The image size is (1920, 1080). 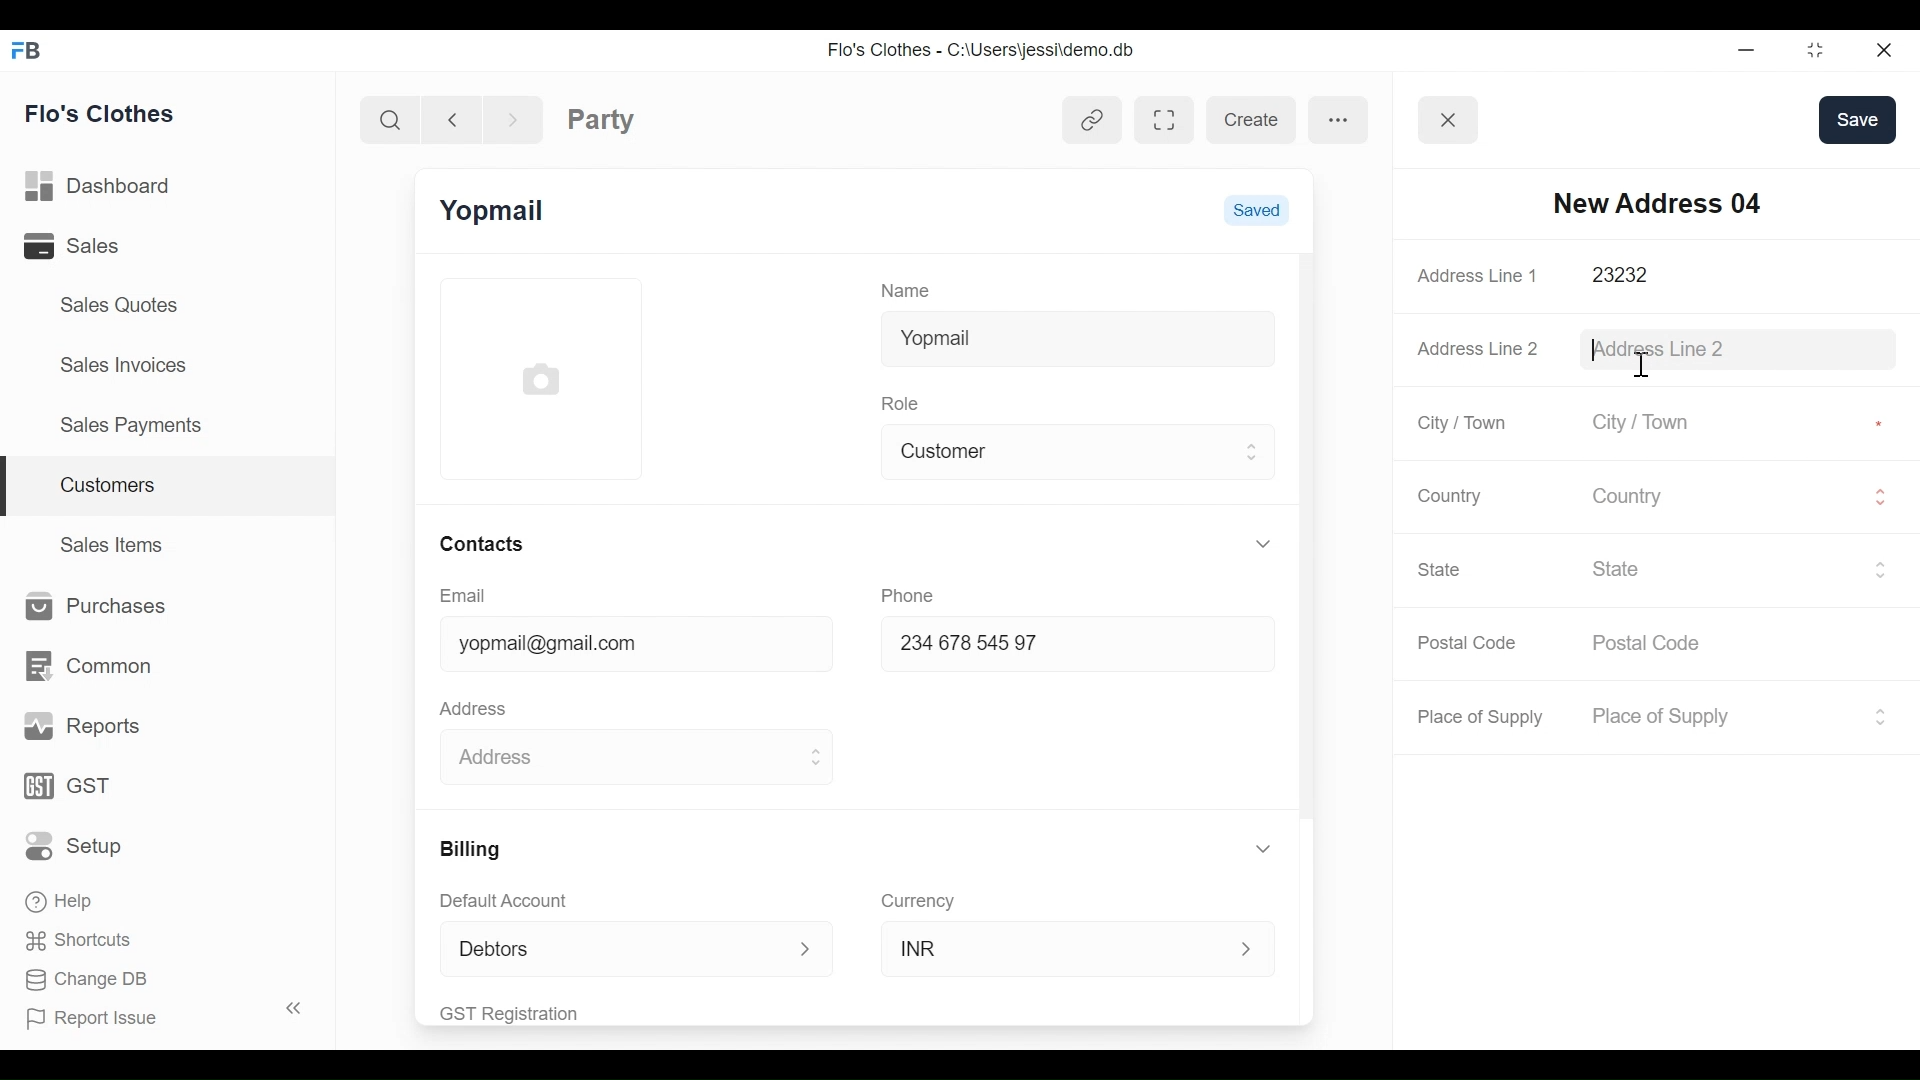 I want to click on GST, so click(x=70, y=788).